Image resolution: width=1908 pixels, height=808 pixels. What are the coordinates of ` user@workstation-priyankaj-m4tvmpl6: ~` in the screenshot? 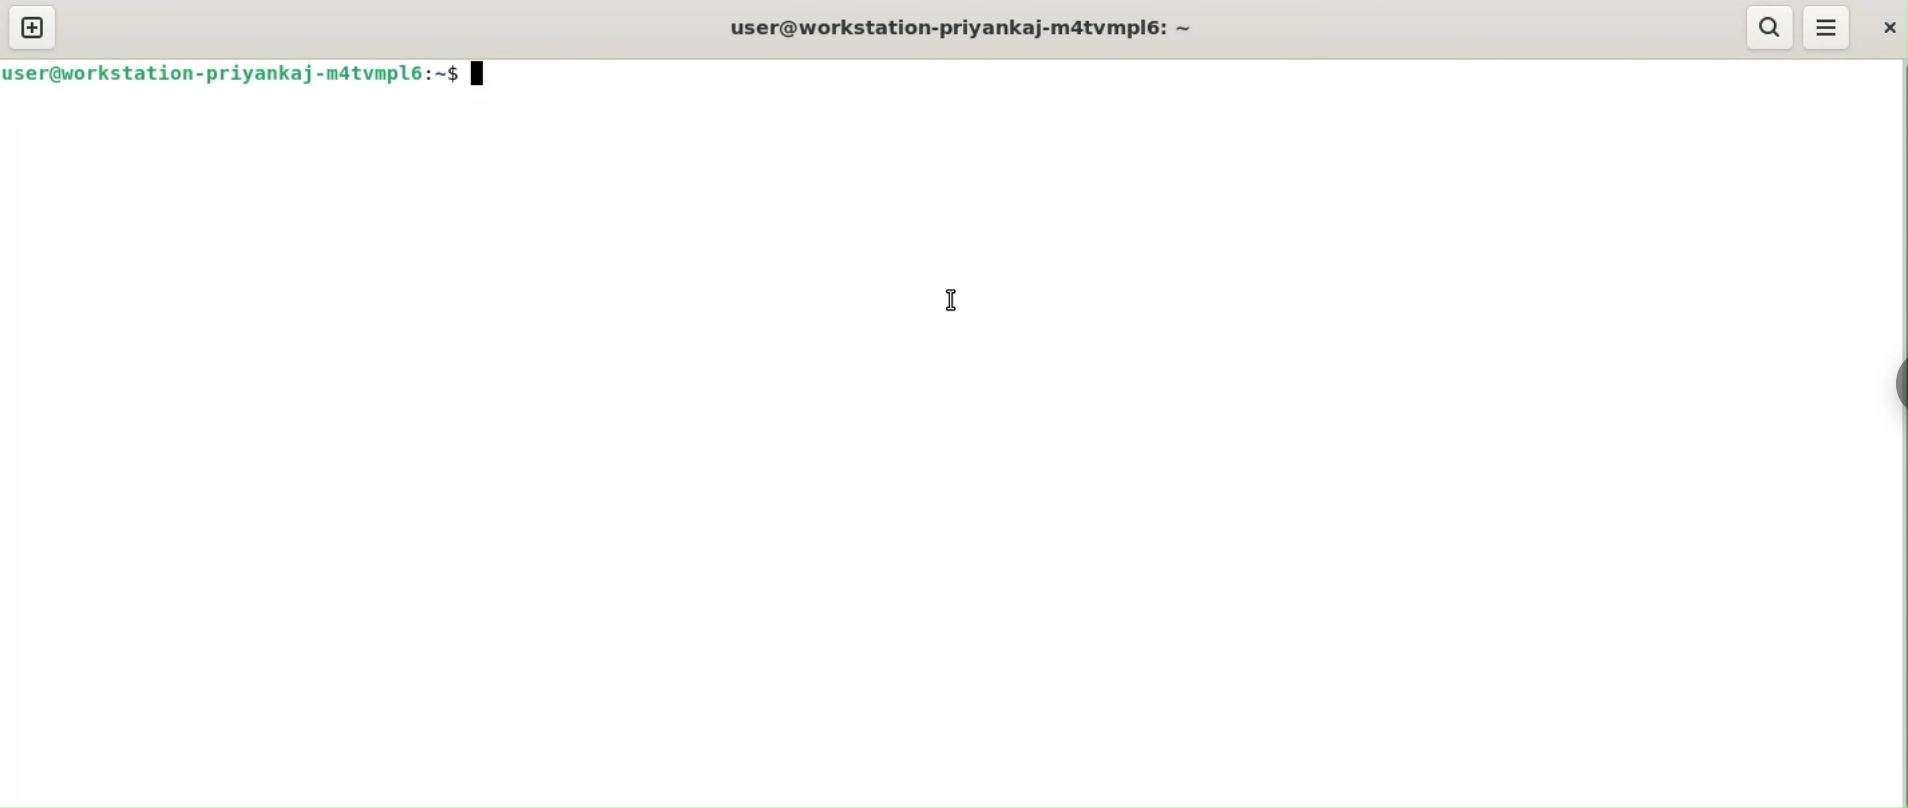 It's located at (967, 25).